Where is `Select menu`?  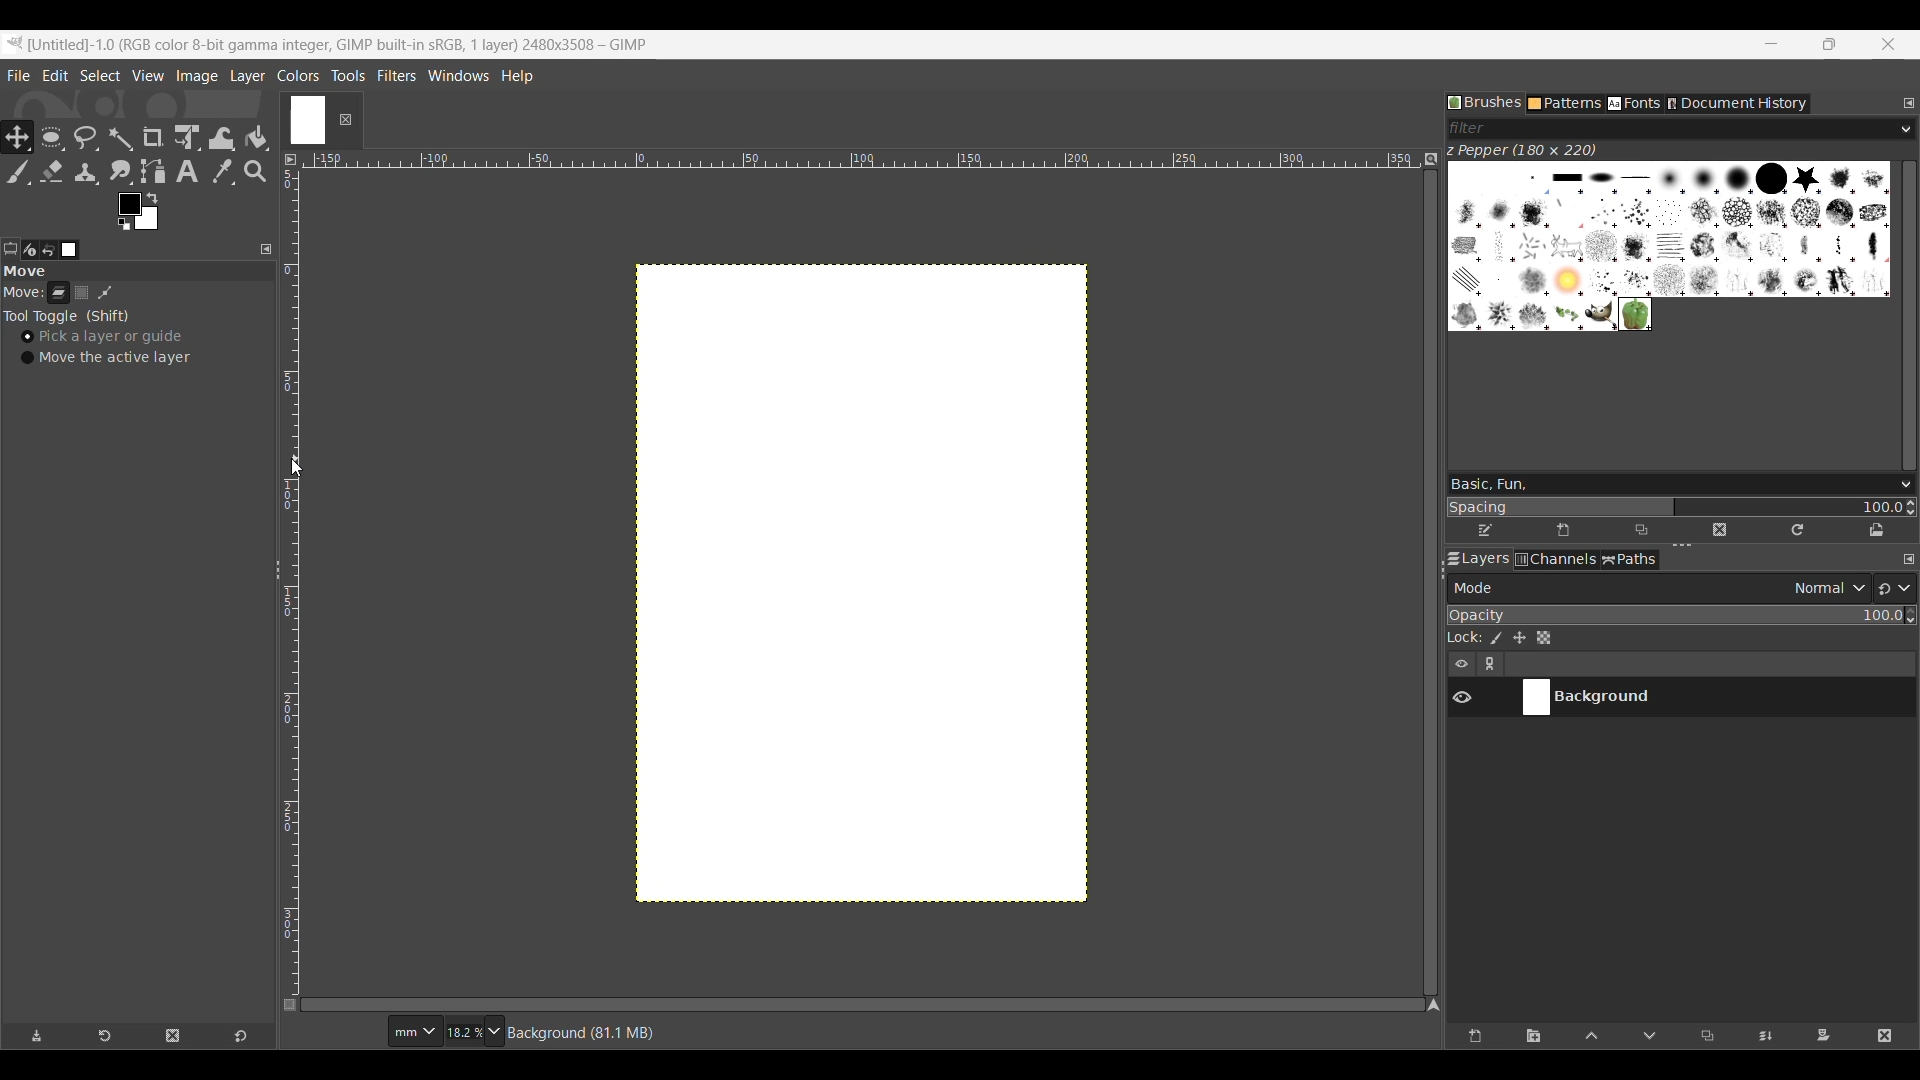
Select menu is located at coordinates (100, 75).